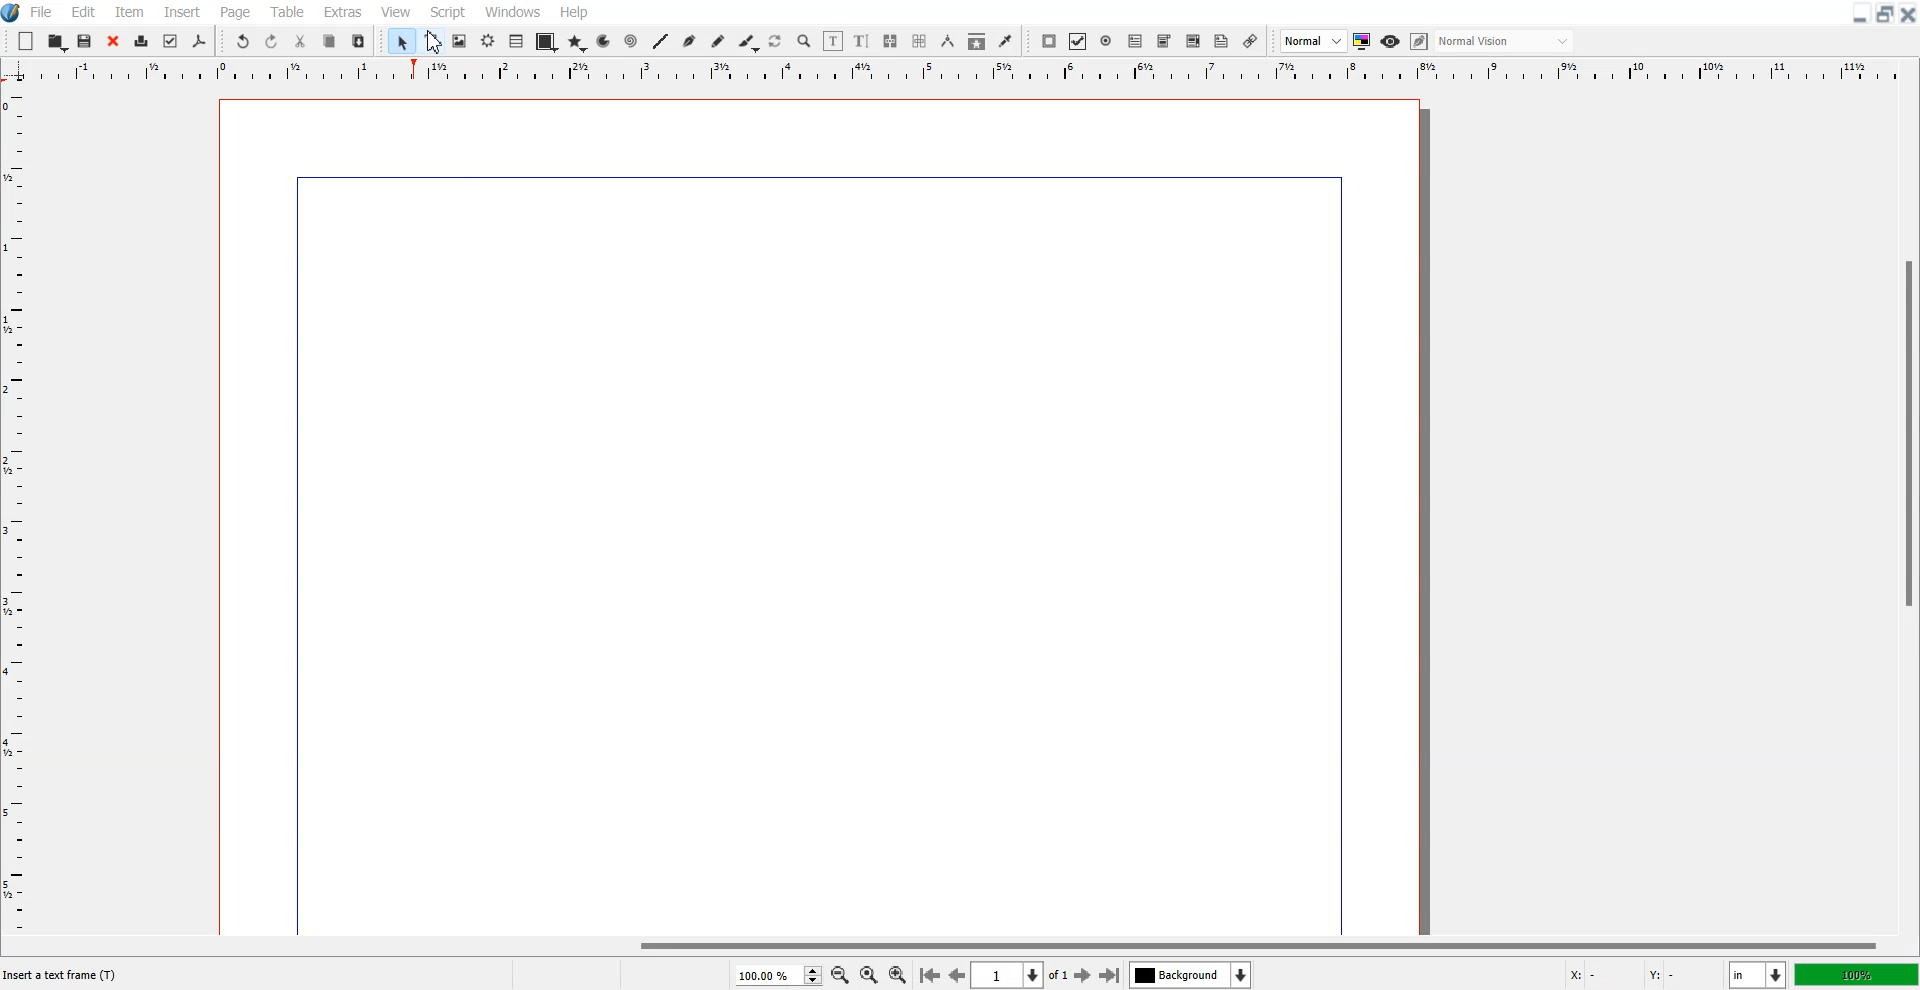 The image size is (1920, 990). What do you see at coordinates (1250, 41) in the screenshot?
I see `Link Annotation` at bounding box center [1250, 41].